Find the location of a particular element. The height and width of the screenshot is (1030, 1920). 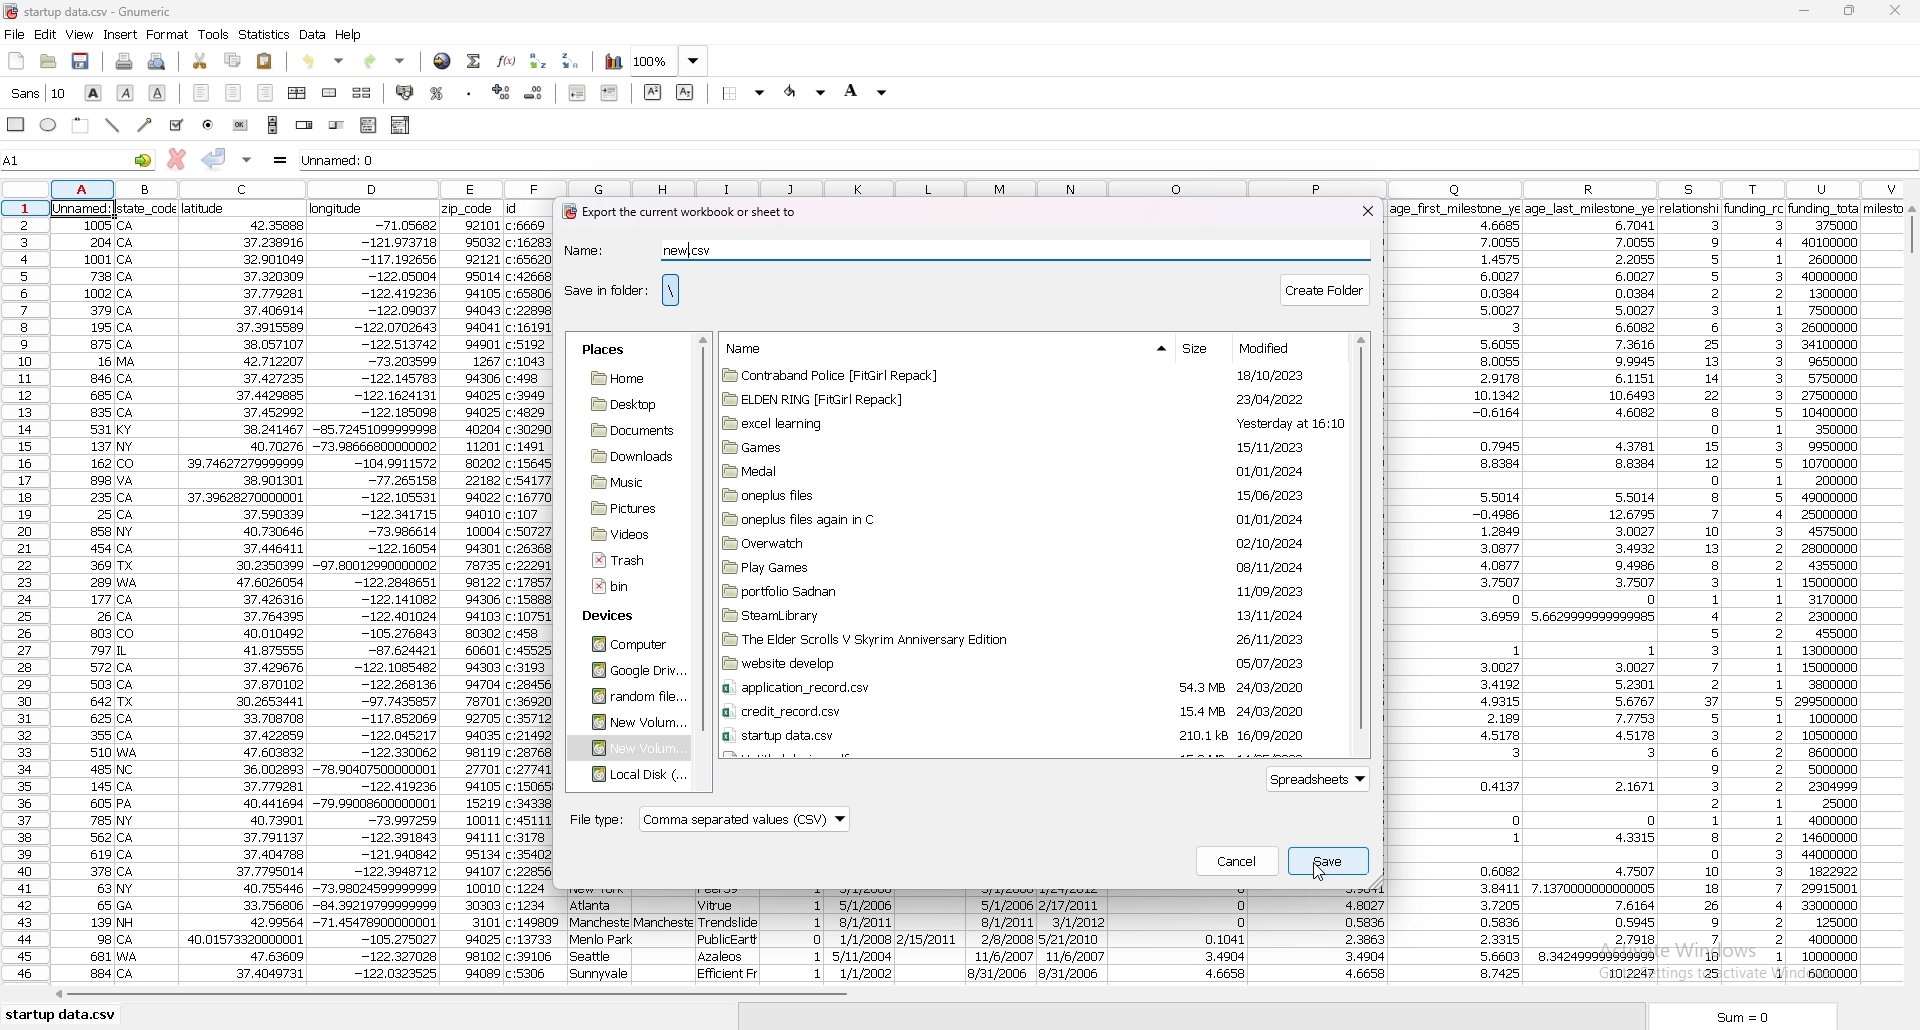

slider is located at coordinates (336, 126).